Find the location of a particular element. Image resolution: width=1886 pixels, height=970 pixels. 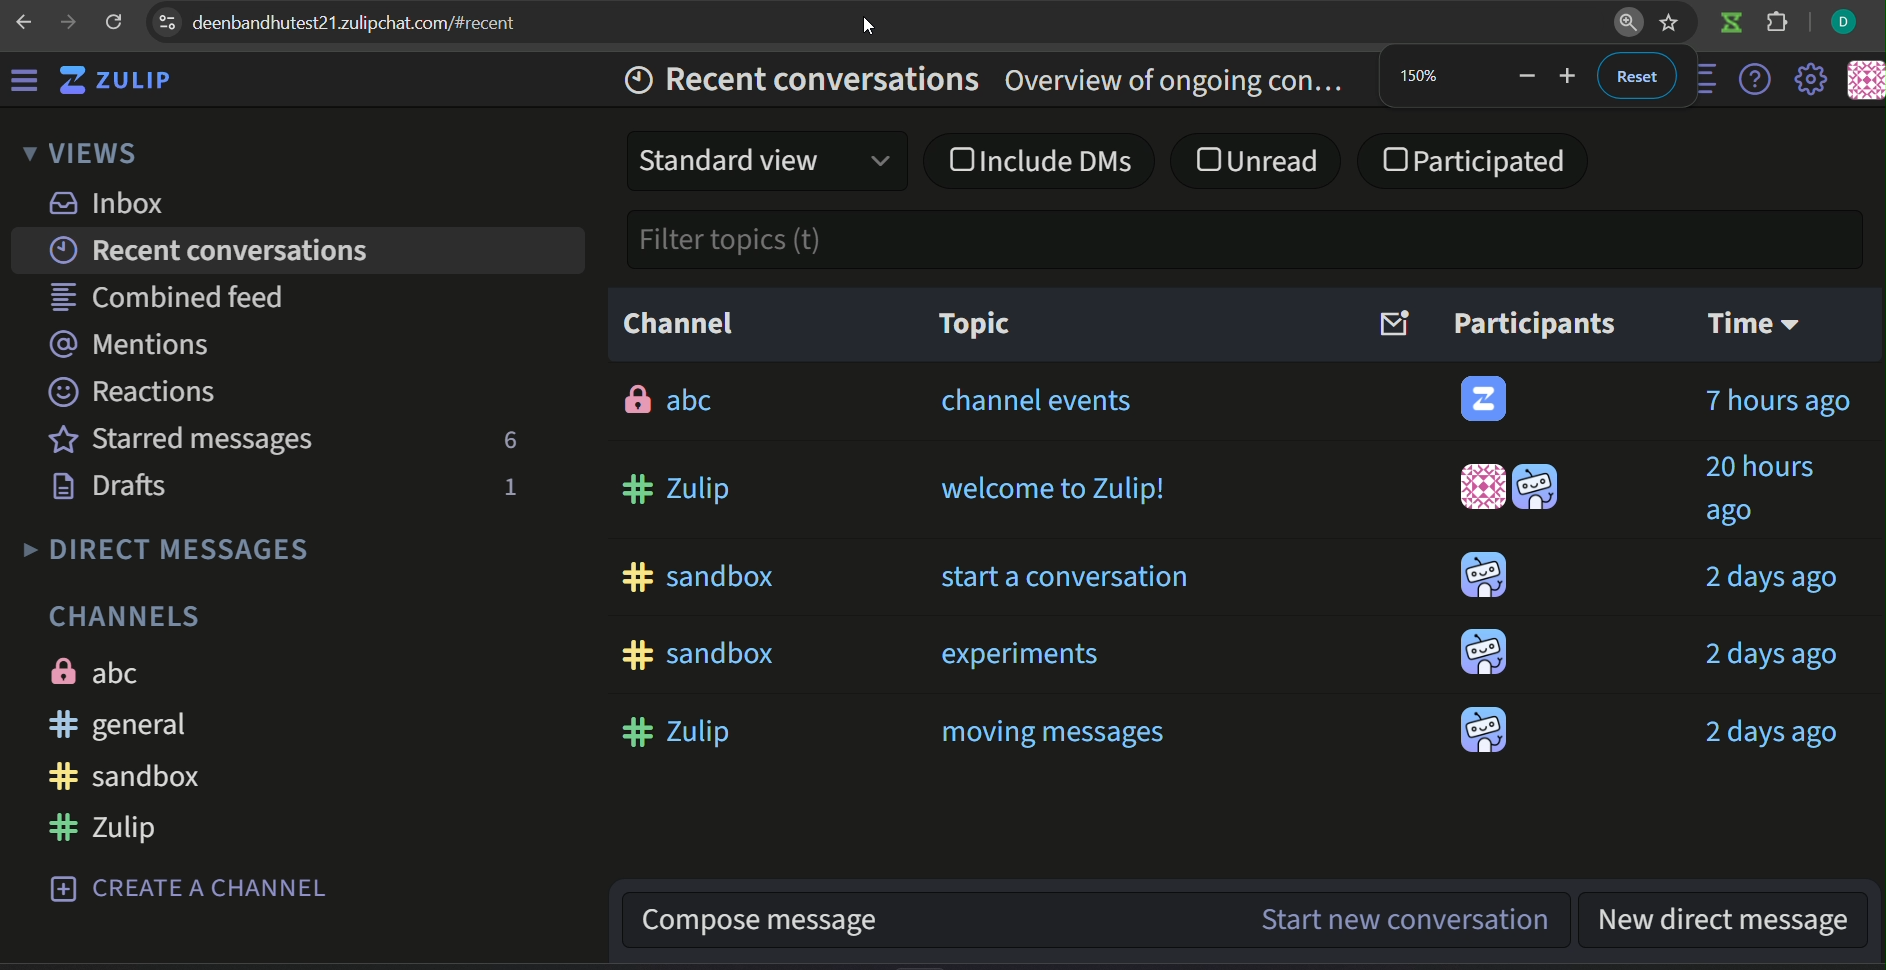

2 days ago is located at coordinates (1770, 578).